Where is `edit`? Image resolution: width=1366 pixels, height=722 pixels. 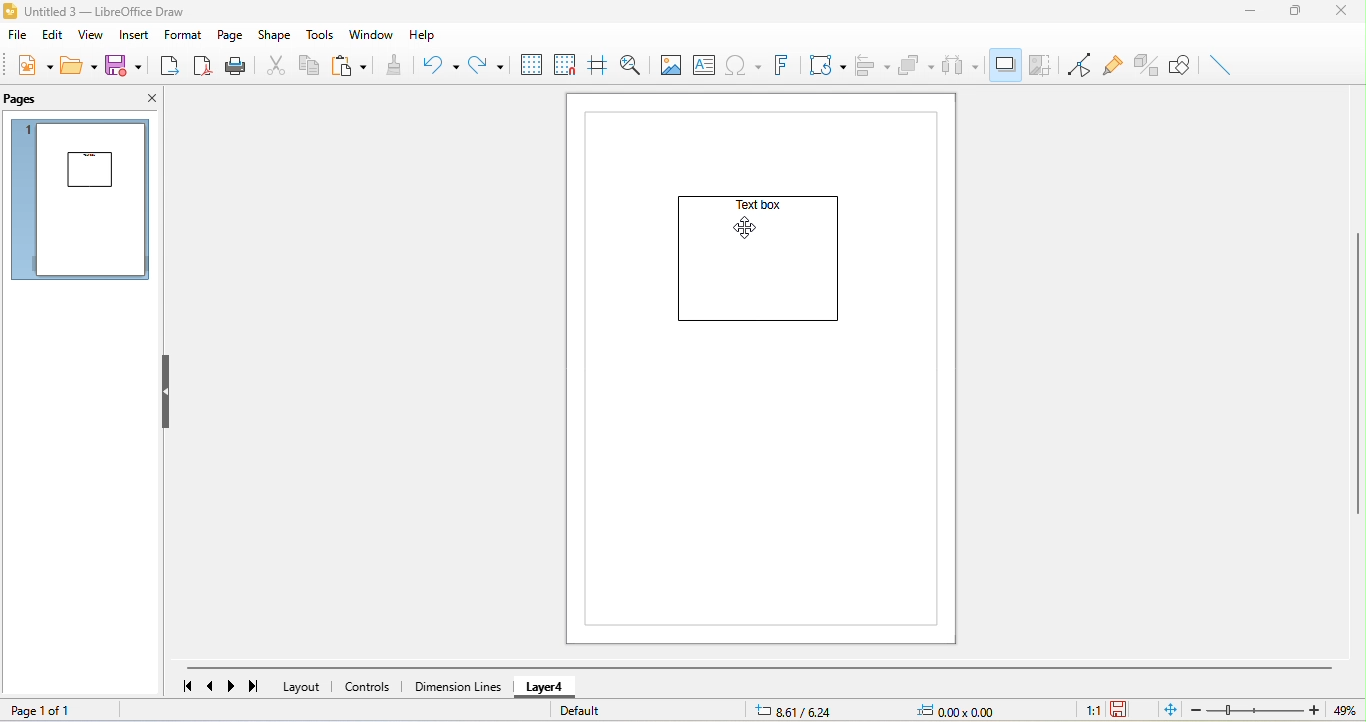
edit is located at coordinates (53, 35).